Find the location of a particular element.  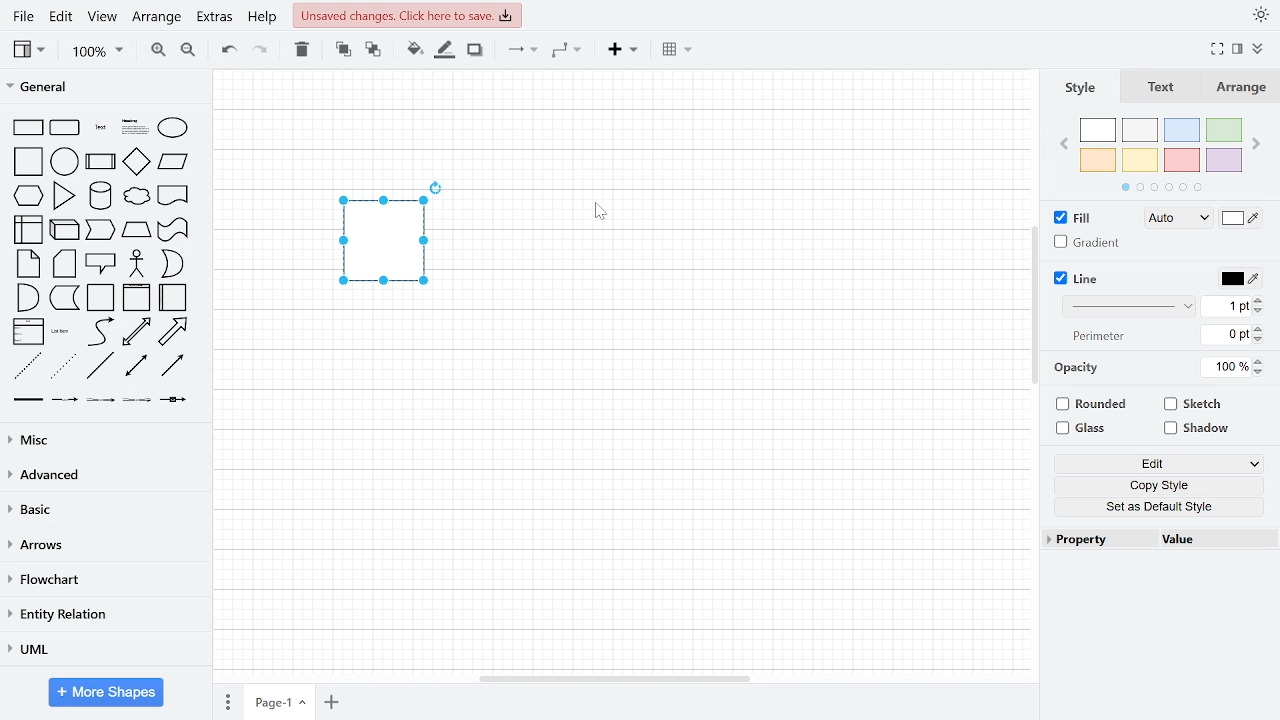

connector is located at coordinates (523, 50).